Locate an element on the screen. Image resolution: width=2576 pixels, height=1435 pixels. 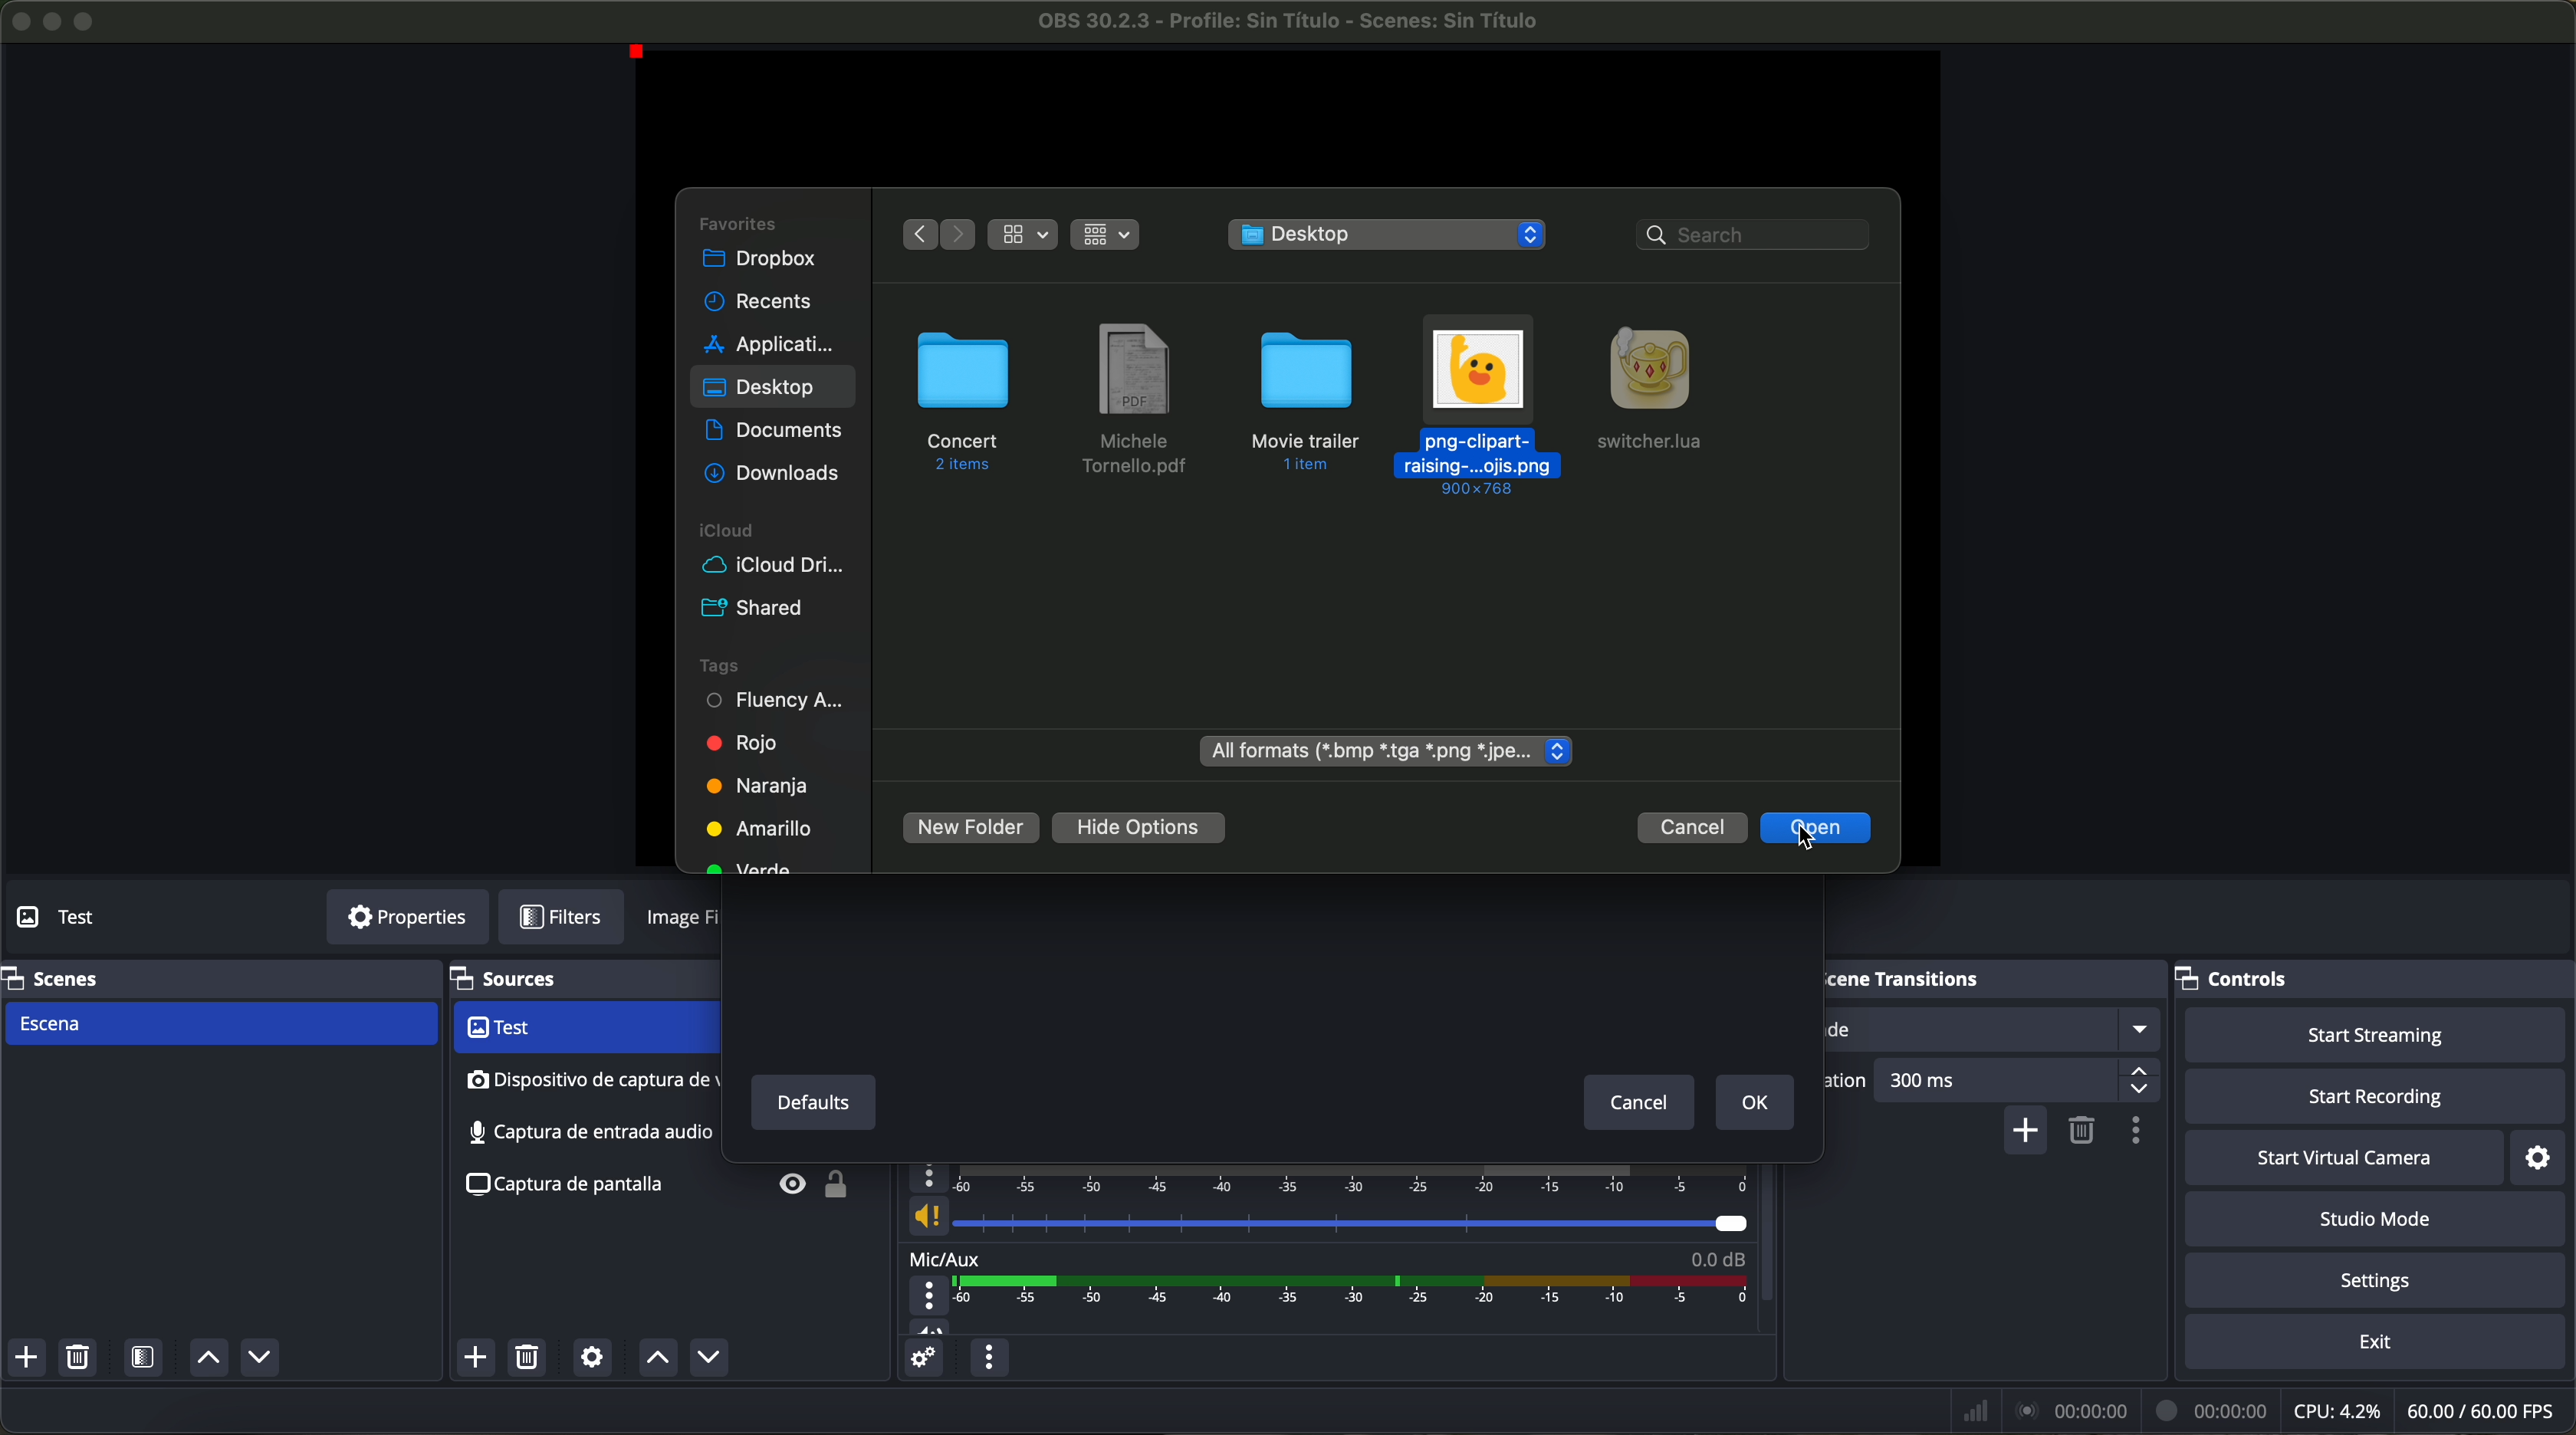
timeline is located at coordinates (1334, 1178).